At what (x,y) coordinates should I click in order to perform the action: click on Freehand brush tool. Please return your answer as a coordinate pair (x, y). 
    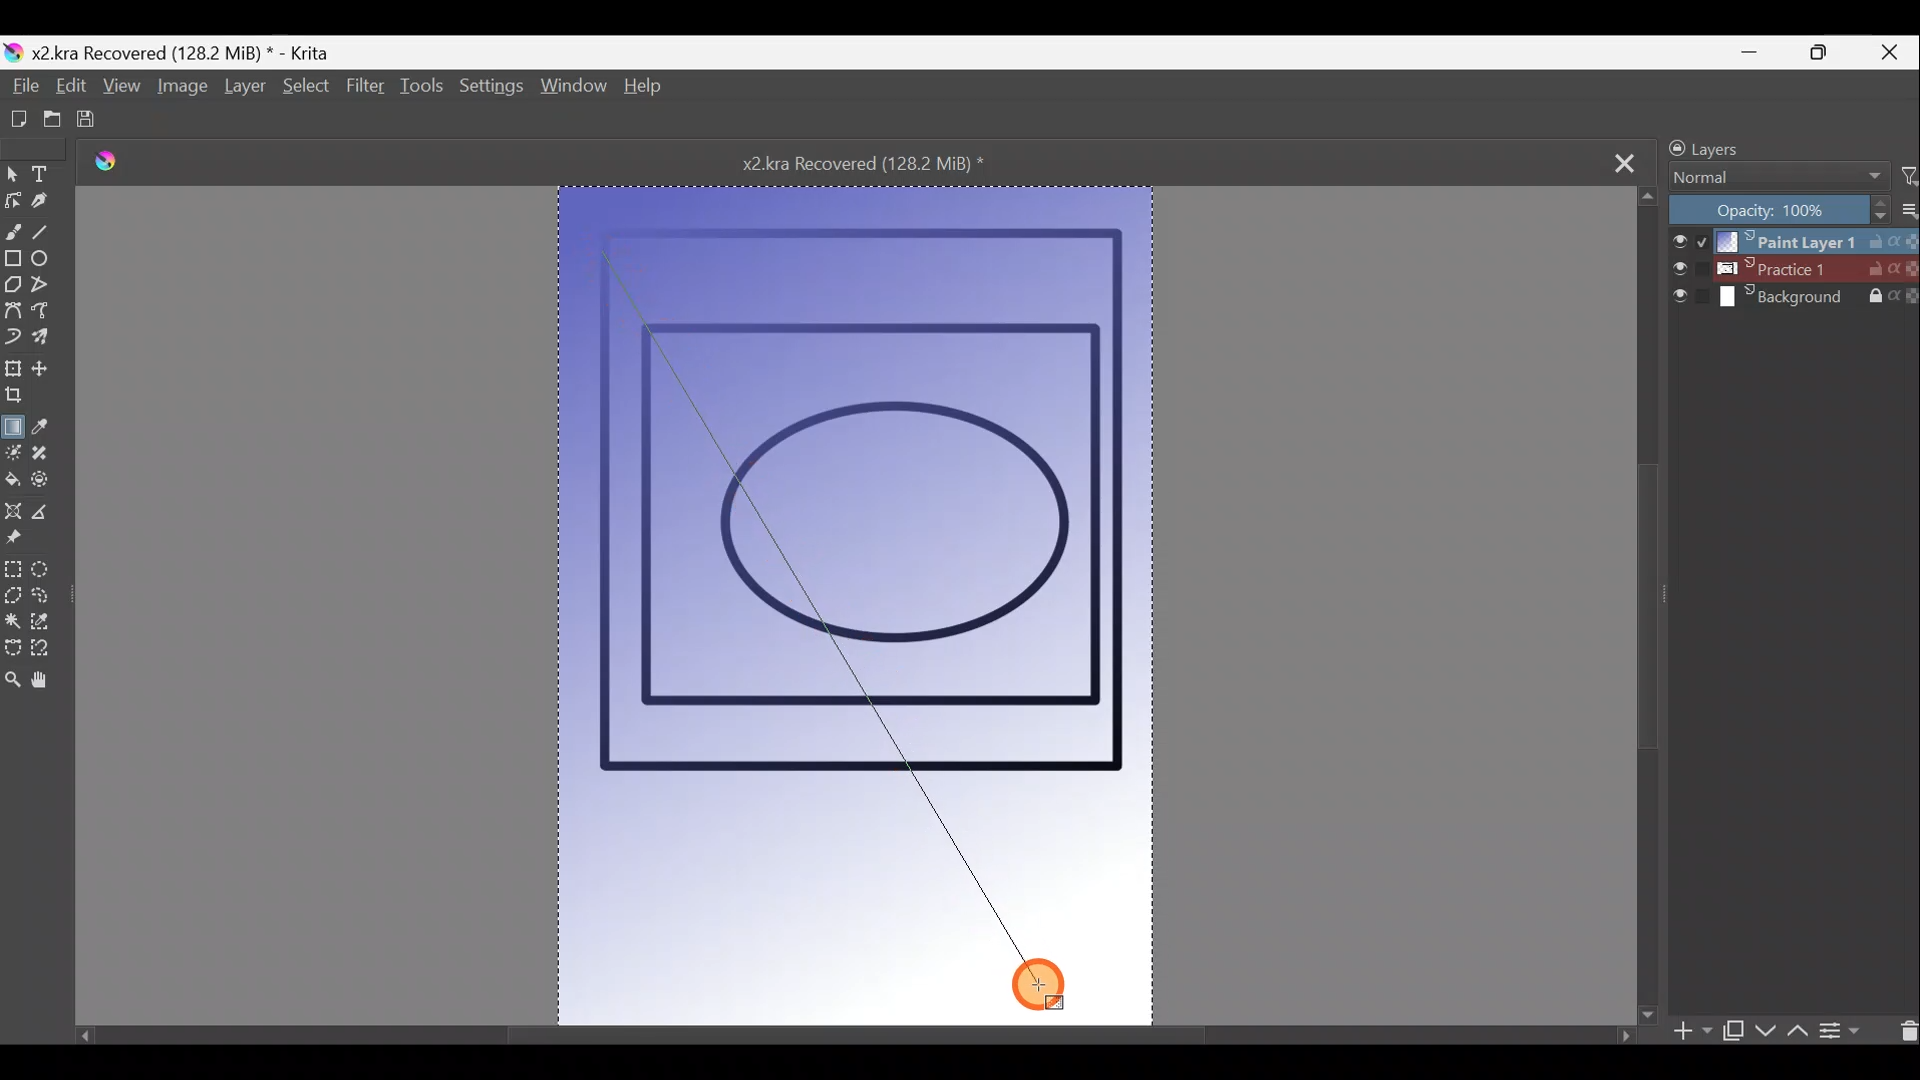
    Looking at the image, I should click on (13, 231).